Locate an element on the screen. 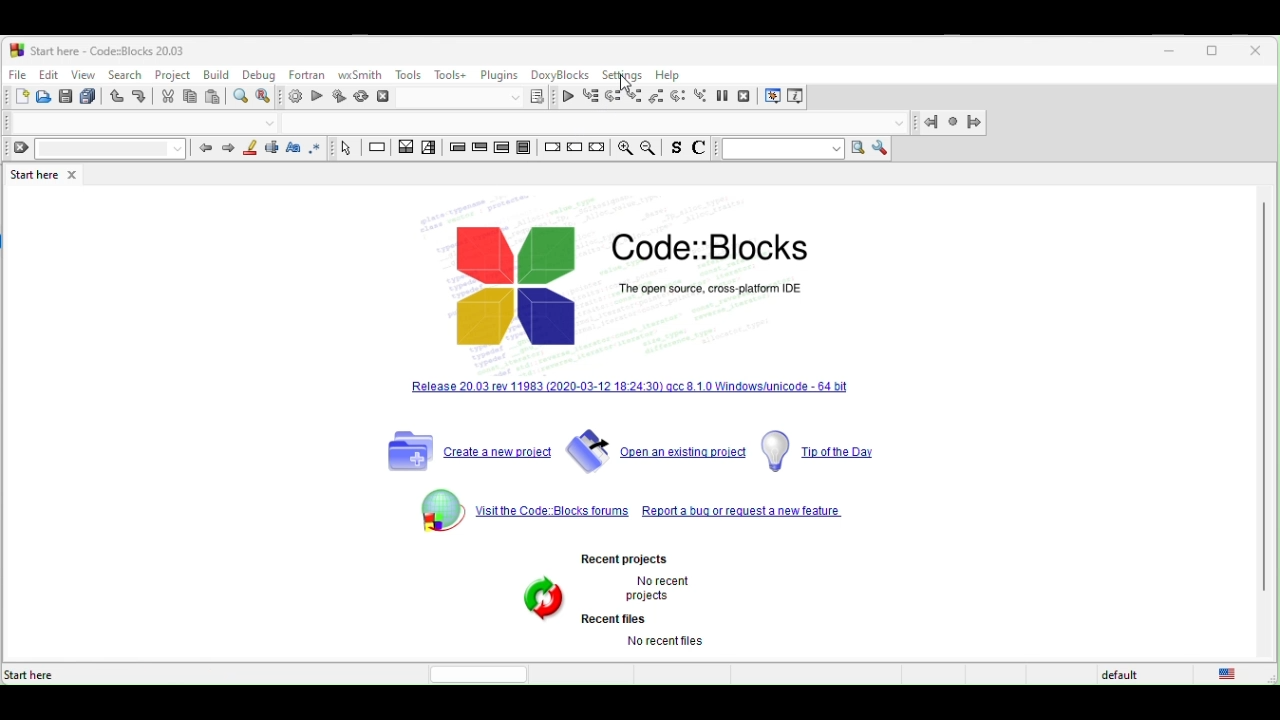 This screenshot has width=1280, height=720. select is located at coordinates (348, 148).